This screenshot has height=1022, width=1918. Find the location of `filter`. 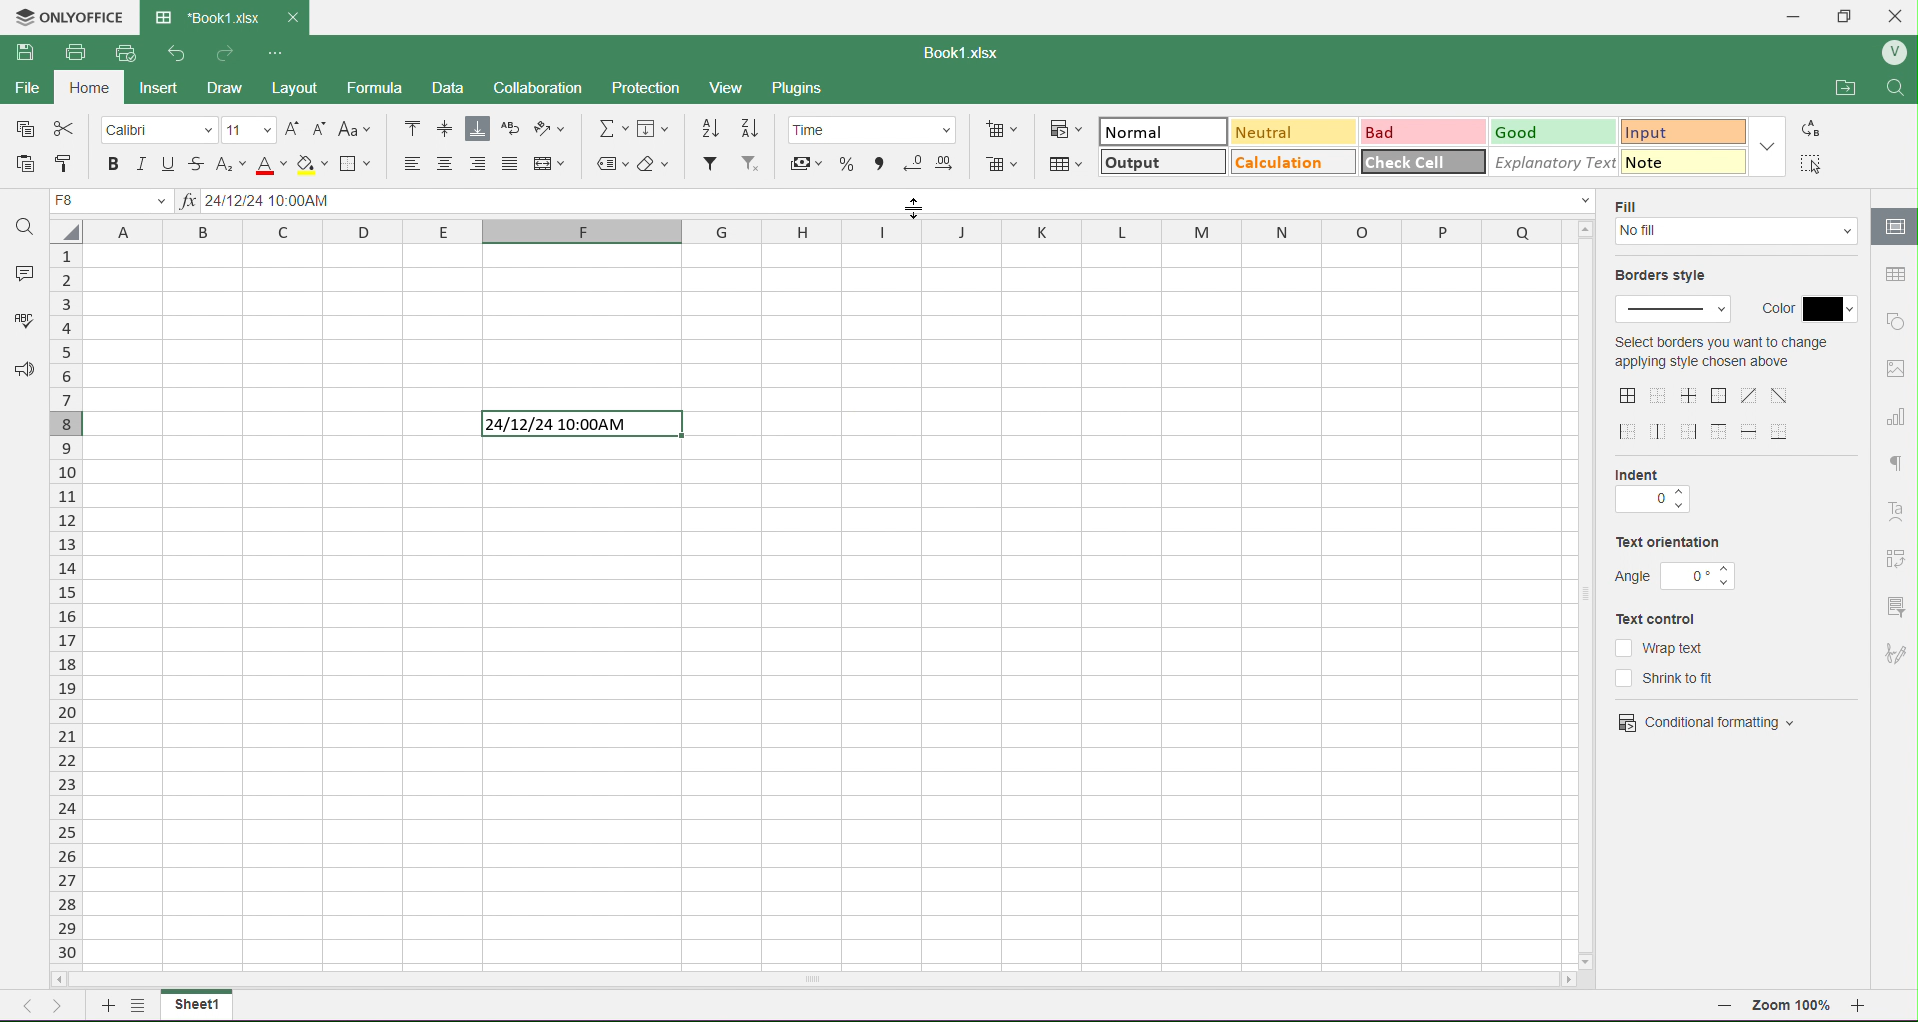

filter is located at coordinates (1894, 605).